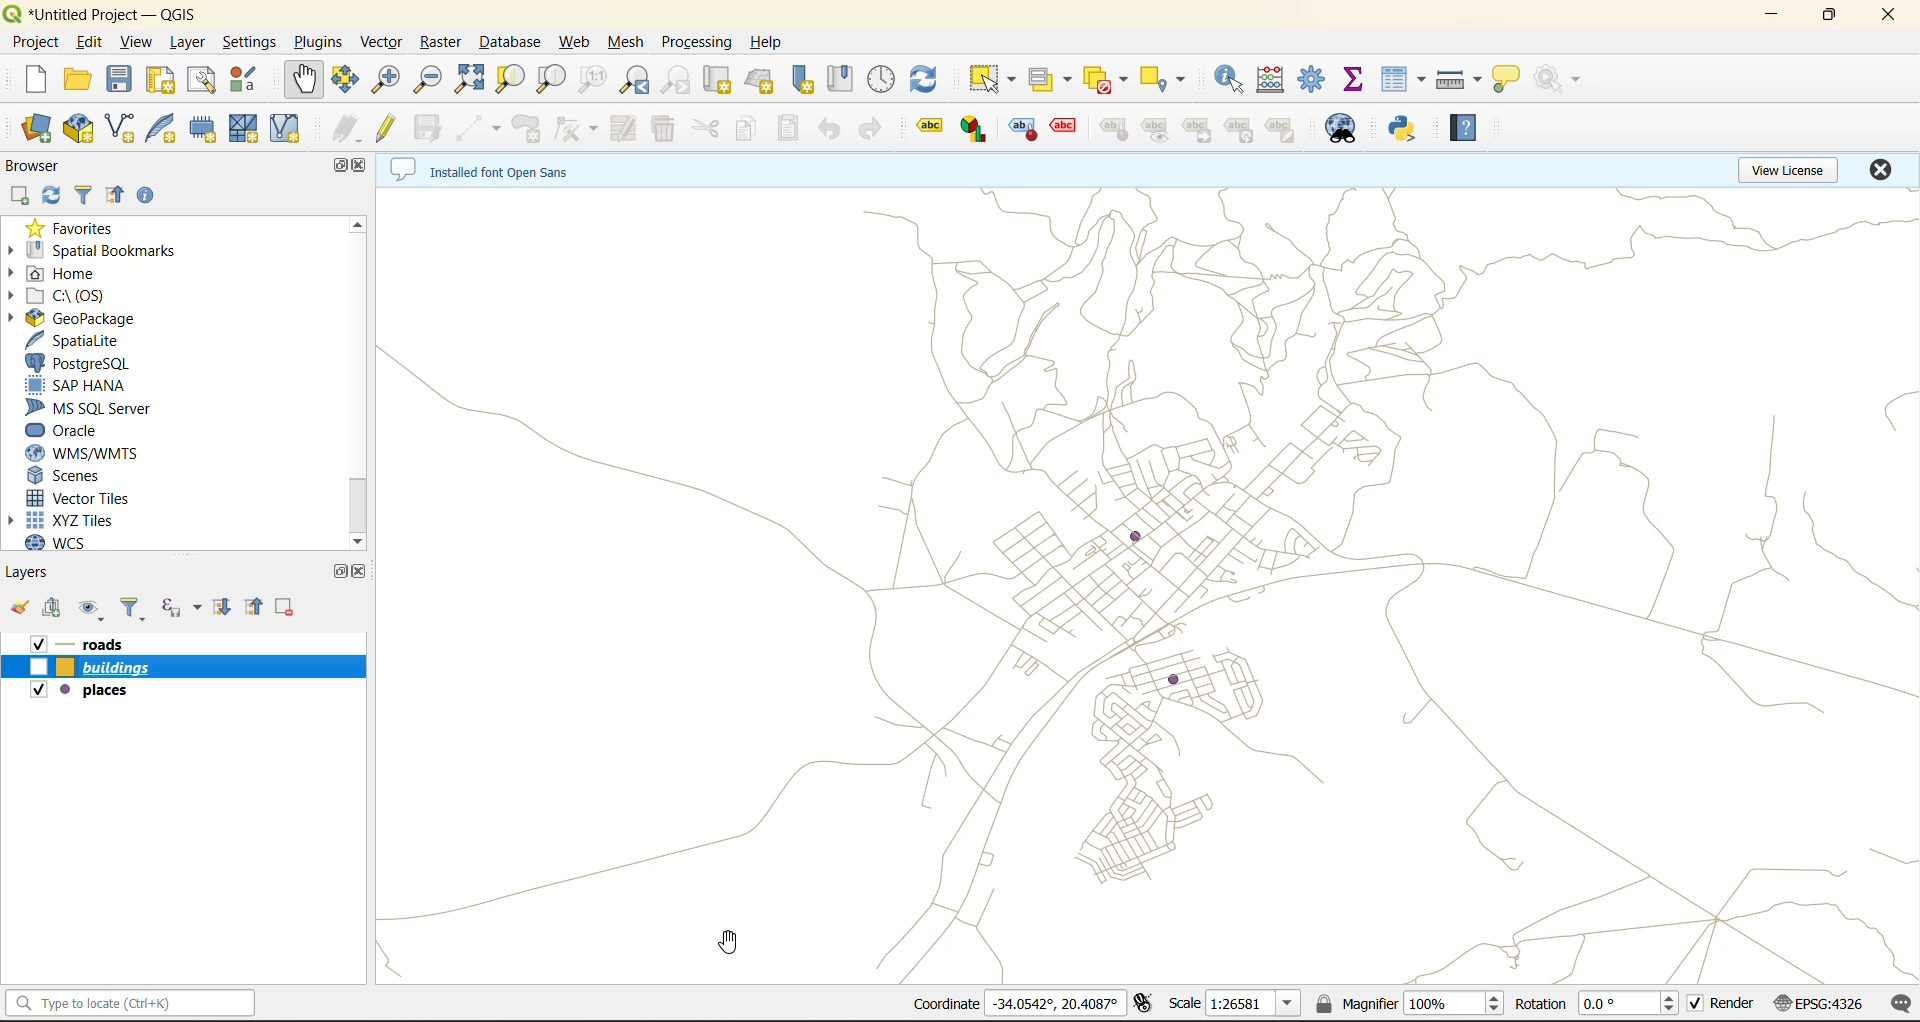 Image resolution: width=1920 pixels, height=1022 pixels. What do you see at coordinates (186, 45) in the screenshot?
I see `layer` at bounding box center [186, 45].